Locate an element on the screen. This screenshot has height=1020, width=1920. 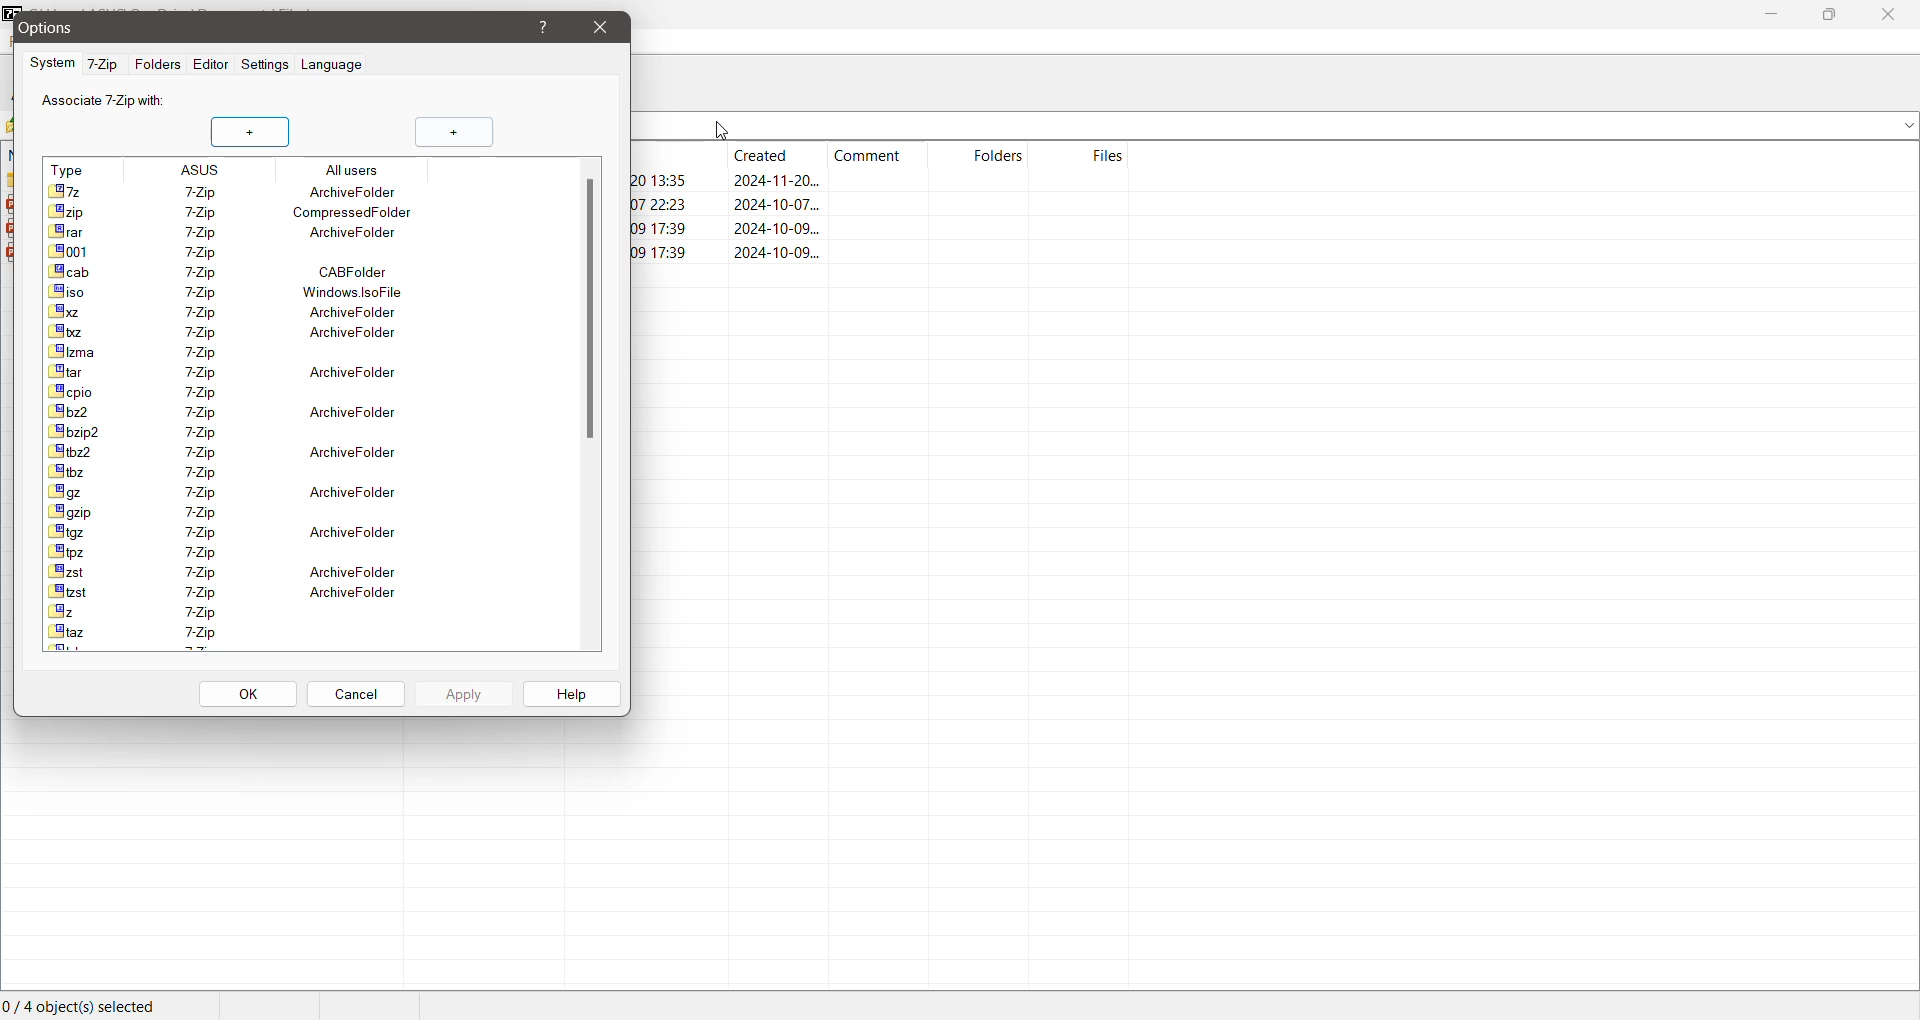
Created Comment Folders Files is located at coordinates (883, 153).